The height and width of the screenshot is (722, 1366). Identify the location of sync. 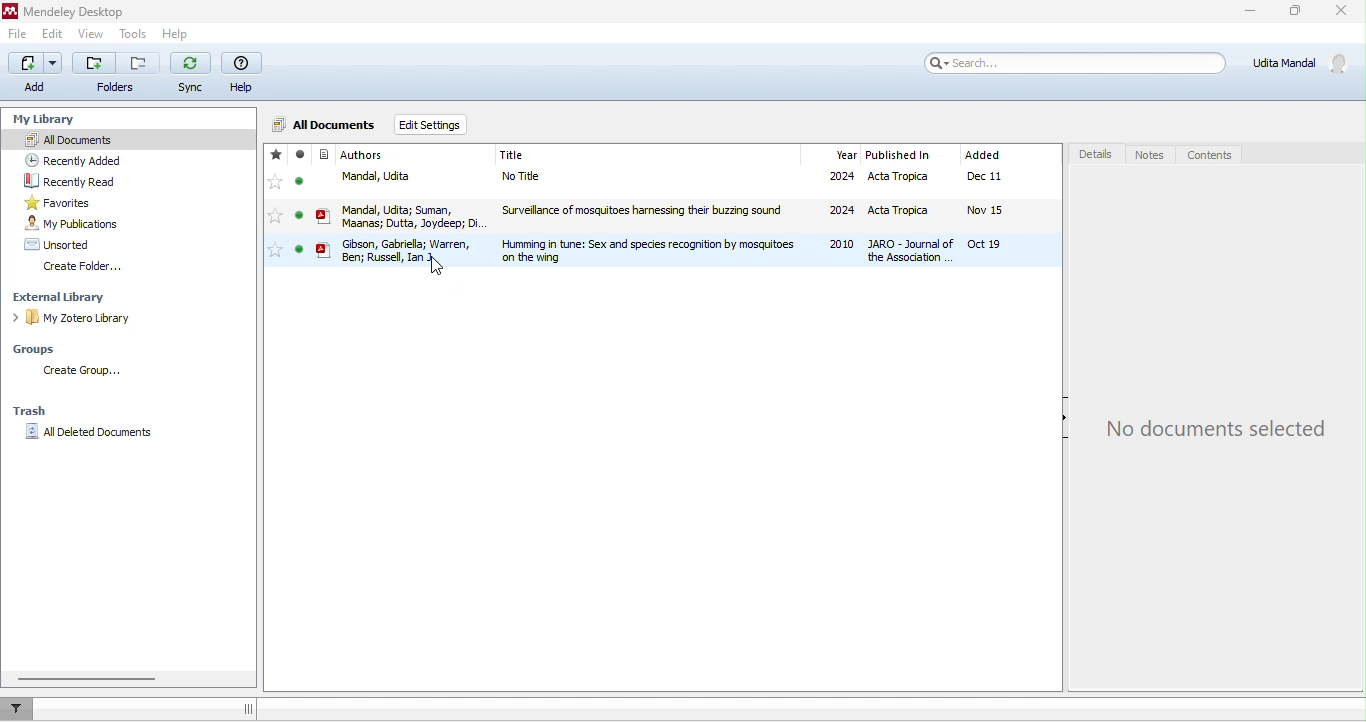
(188, 72).